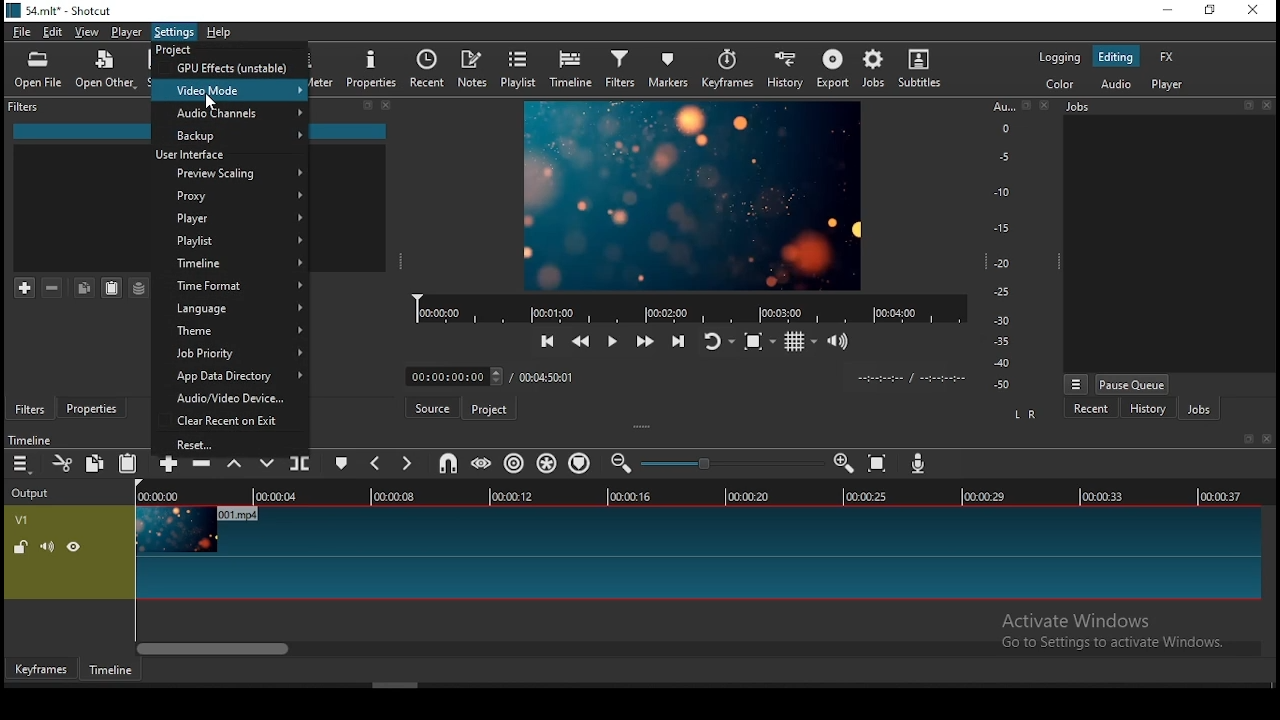  What do you see at coordinates (678, 342) in the screenshot?
I see `skip to the next point` at bounding box center [678, 342].